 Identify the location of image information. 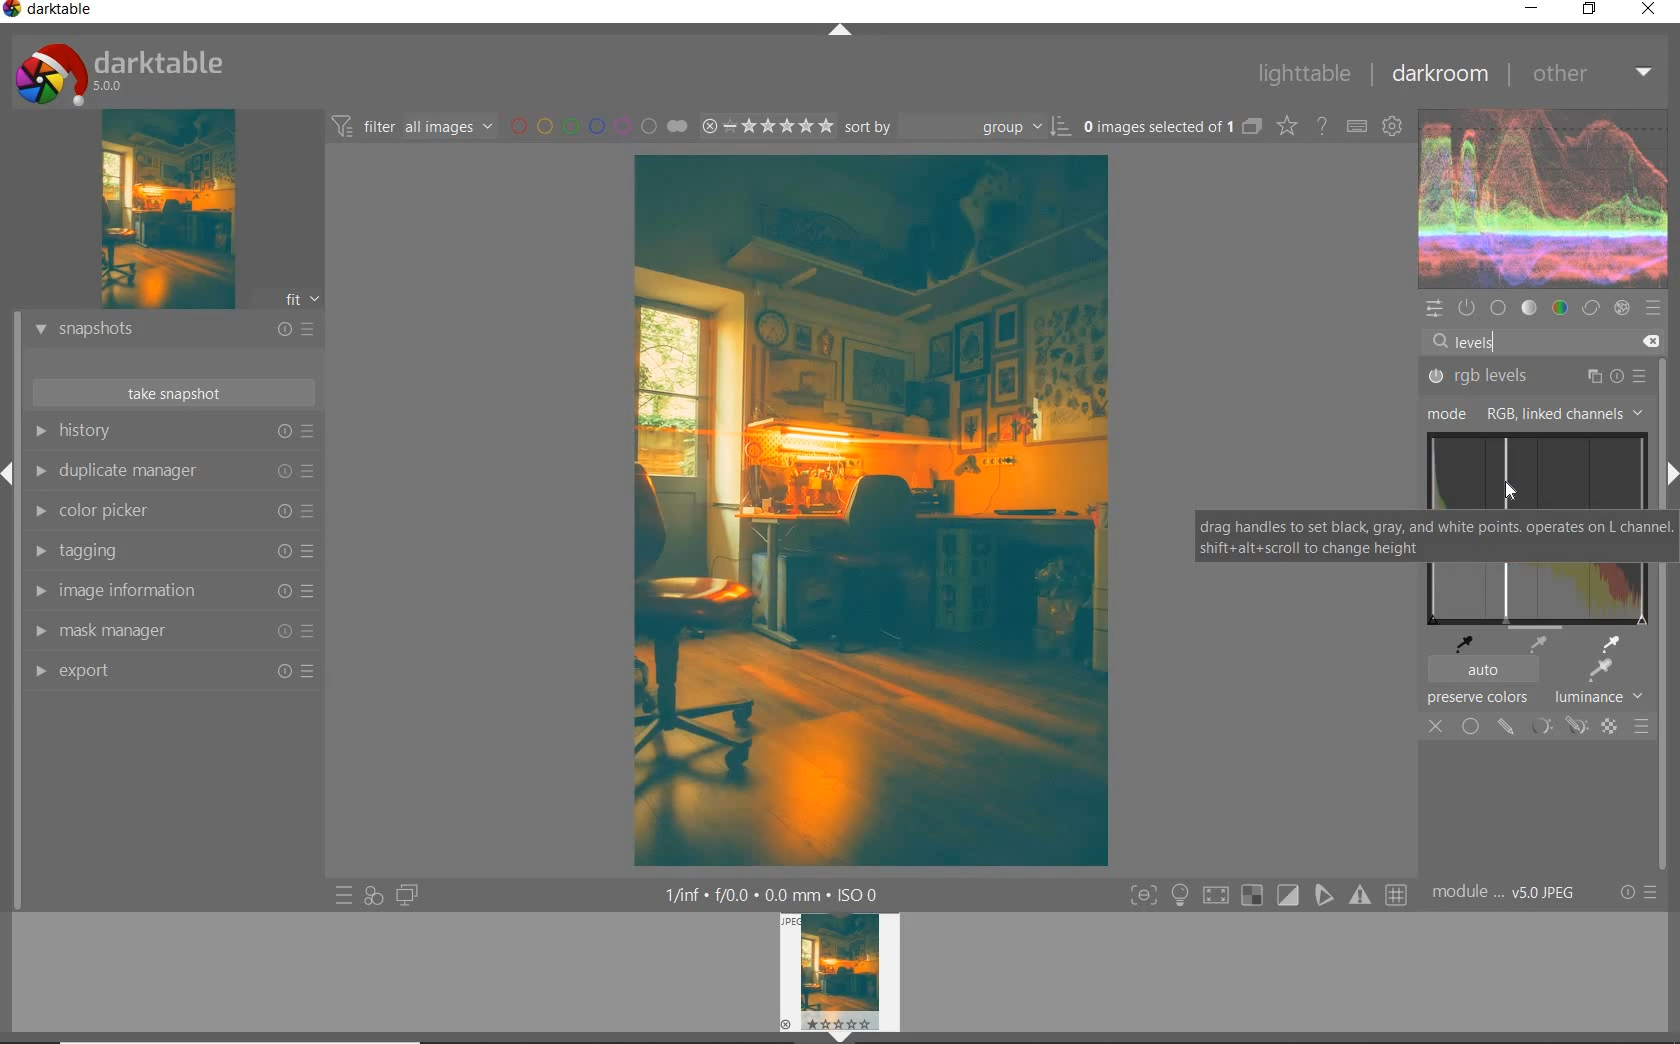
(172, 590).